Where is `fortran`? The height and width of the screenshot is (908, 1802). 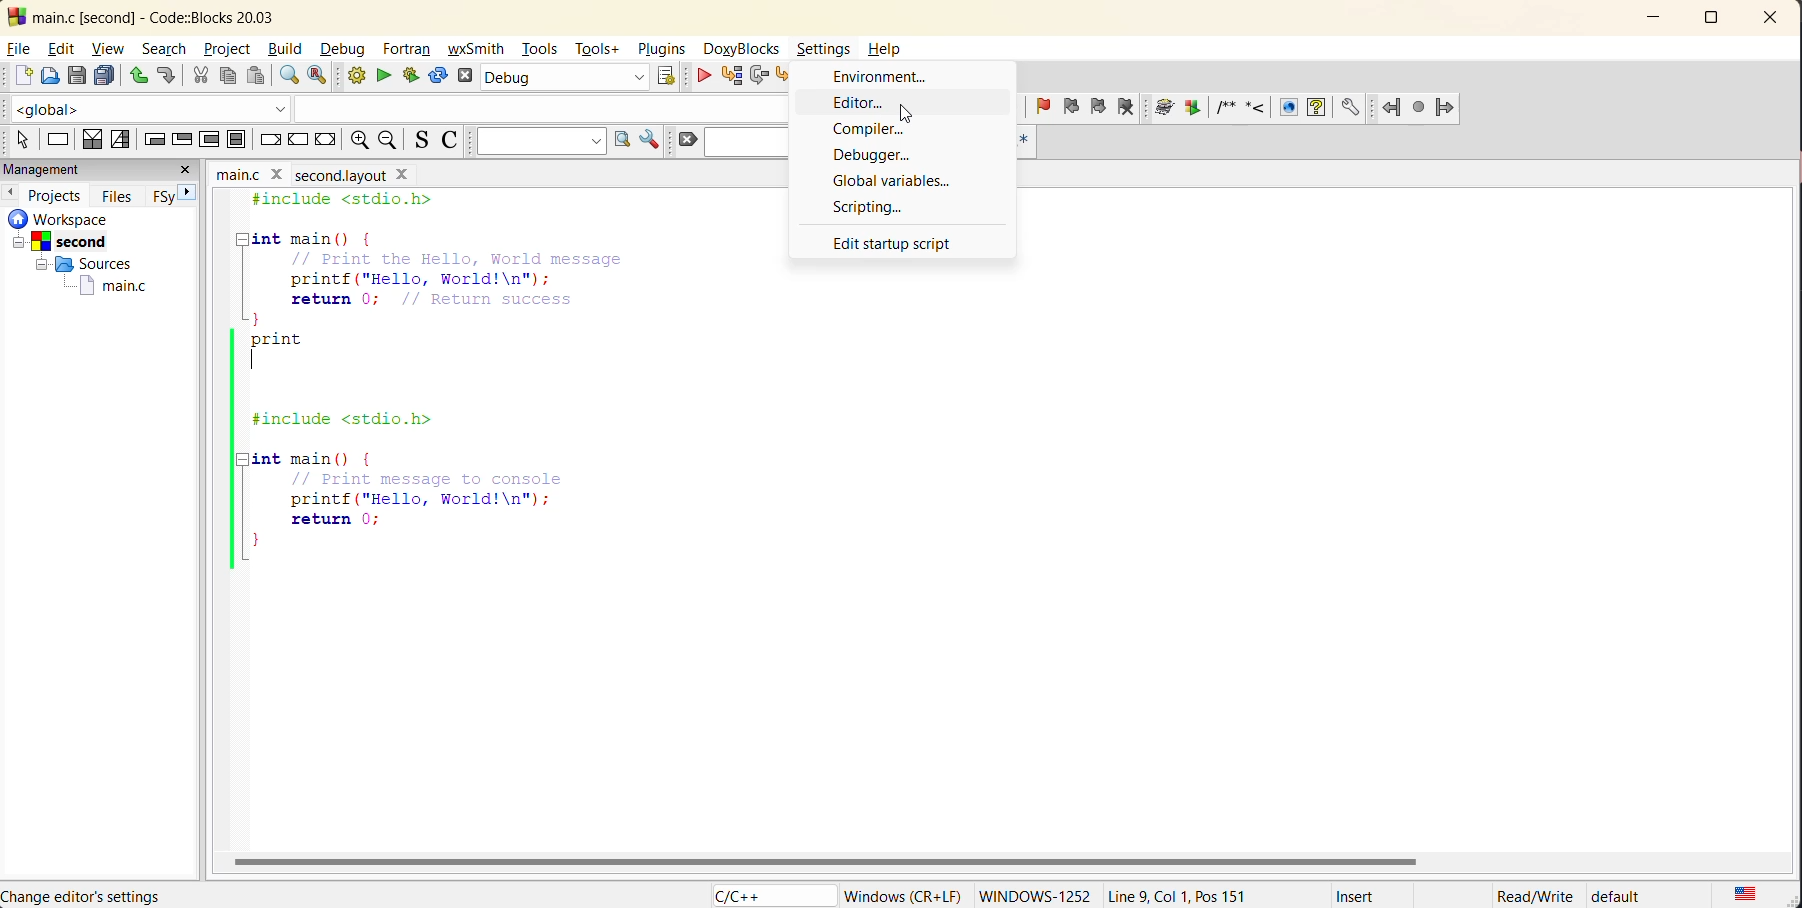
fortran is located at coordinates (410, 51).